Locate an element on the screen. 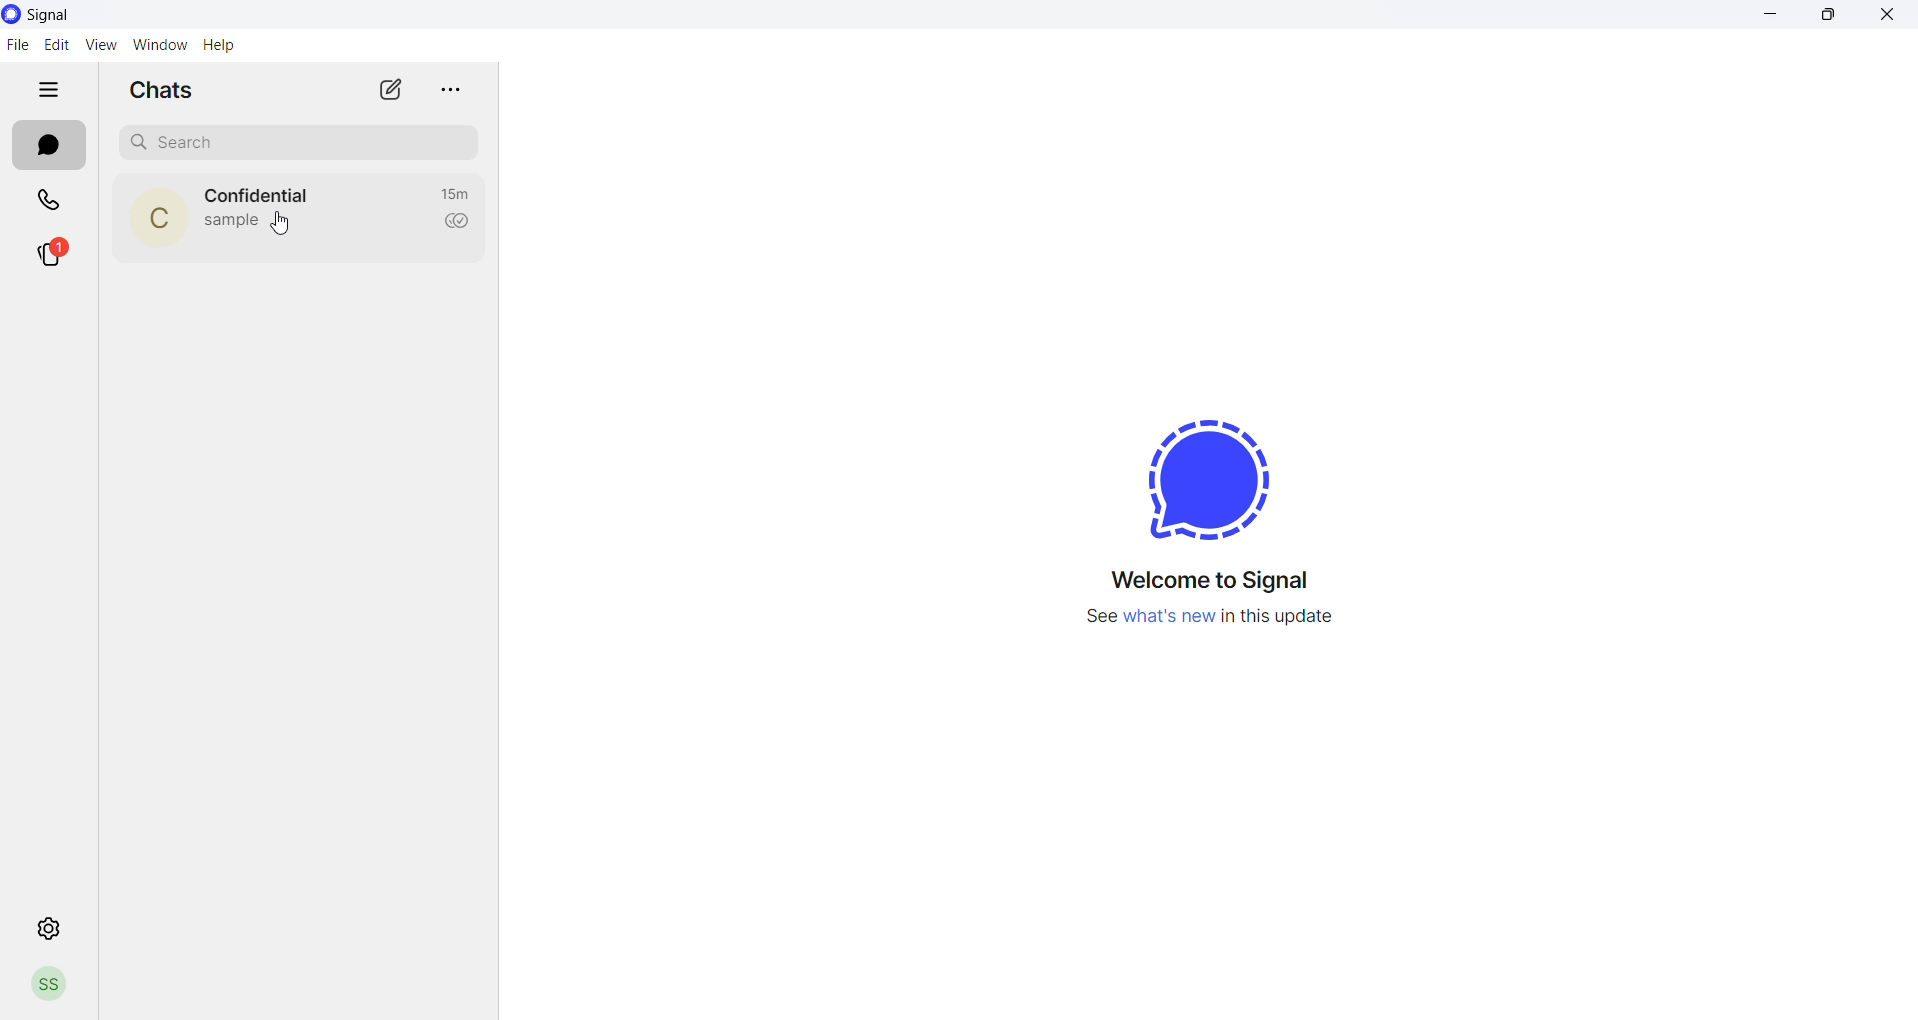 The width and height of the screenshot is (1918, 1020). signal logo is located at coordinates (1199, 481).